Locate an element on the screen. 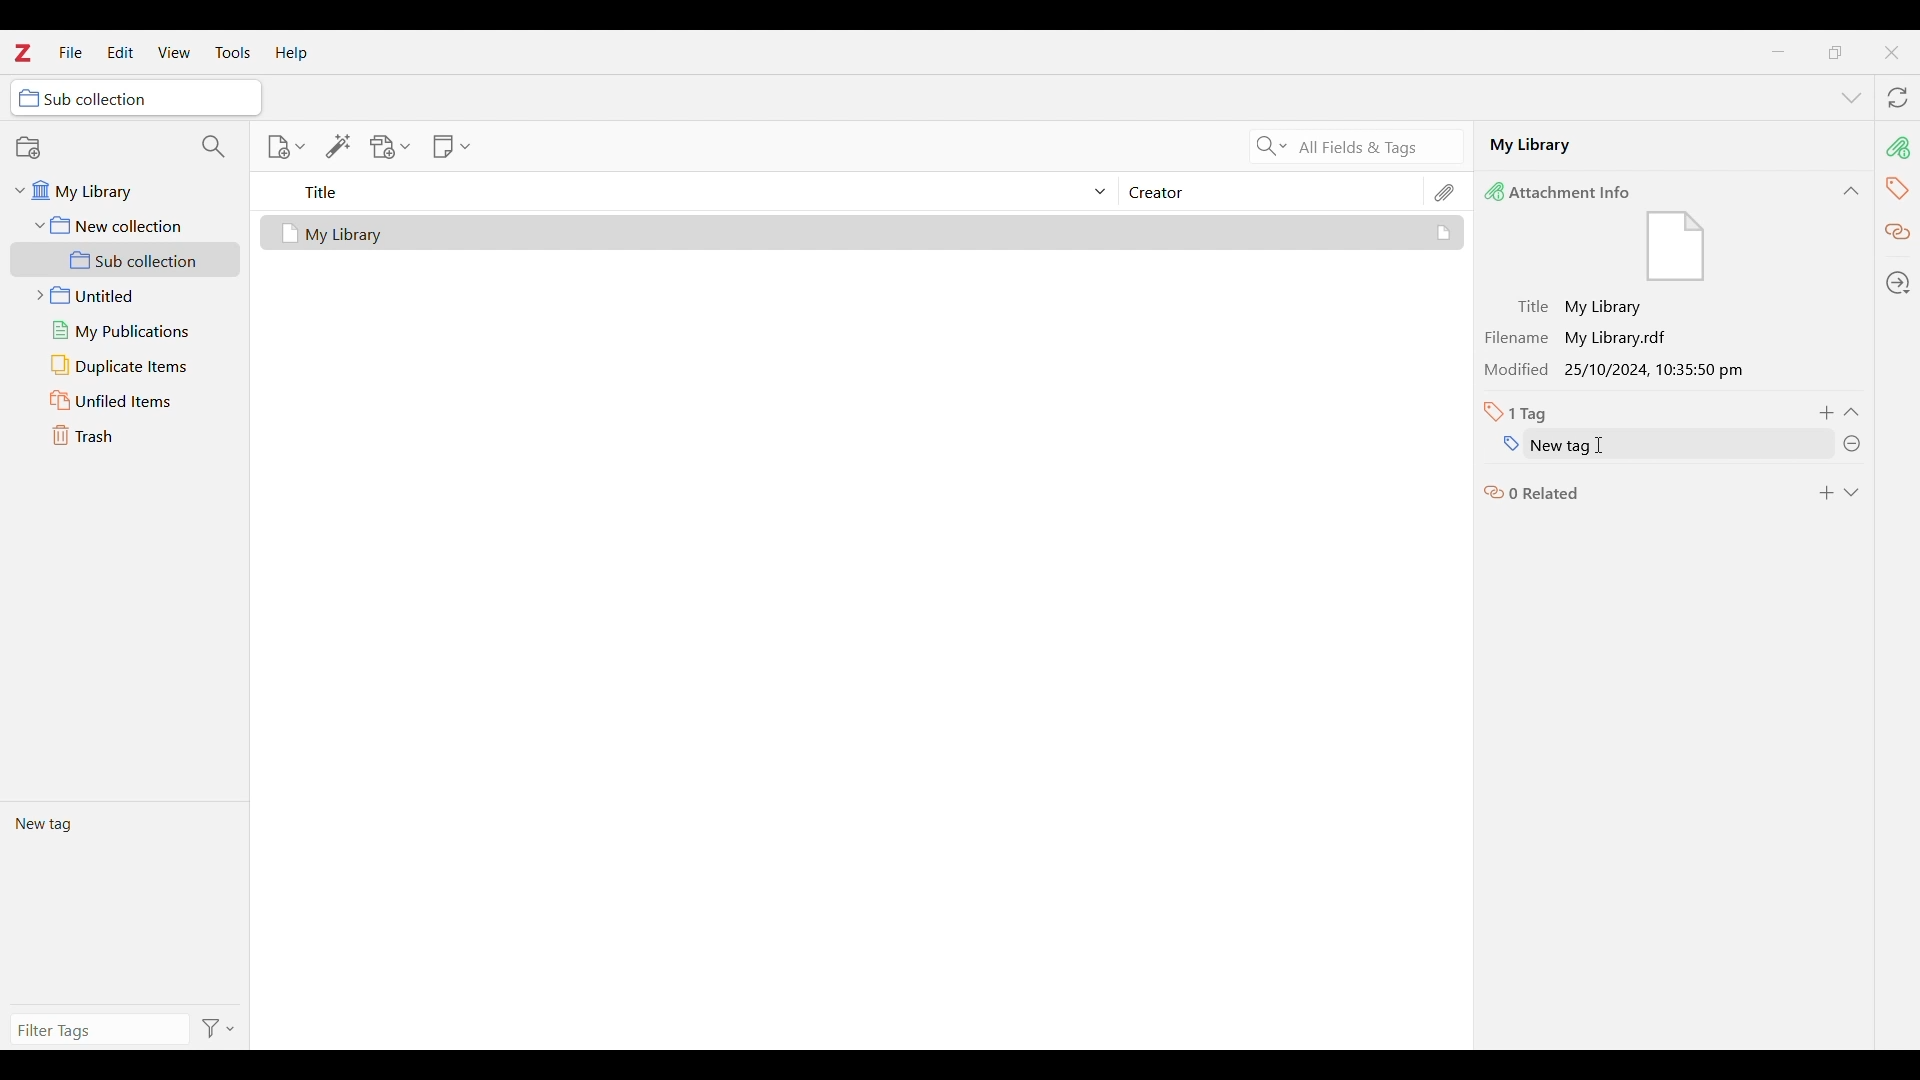 Image resolution: width=1920 pixels, height=1080 pixels. Show interface in a smaller tab is located at coordinates (1835, 52).